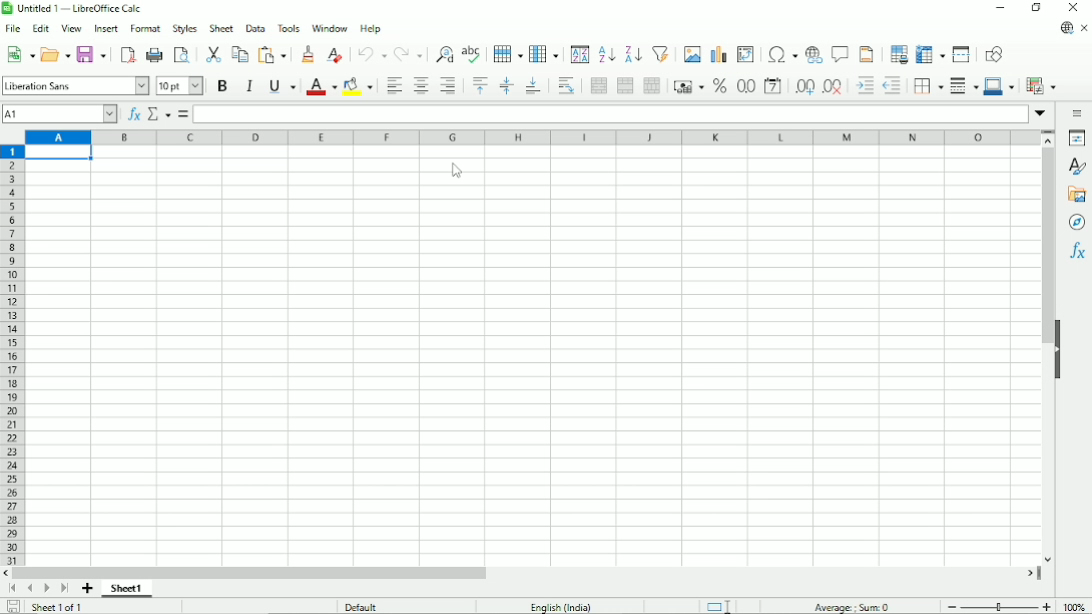 Image resolution: width=1092 pixels, height=614 pixels. What do you see at coordinates (358, 86) in the screenshot?
I see `Background color` at bounding box center [358, 86].